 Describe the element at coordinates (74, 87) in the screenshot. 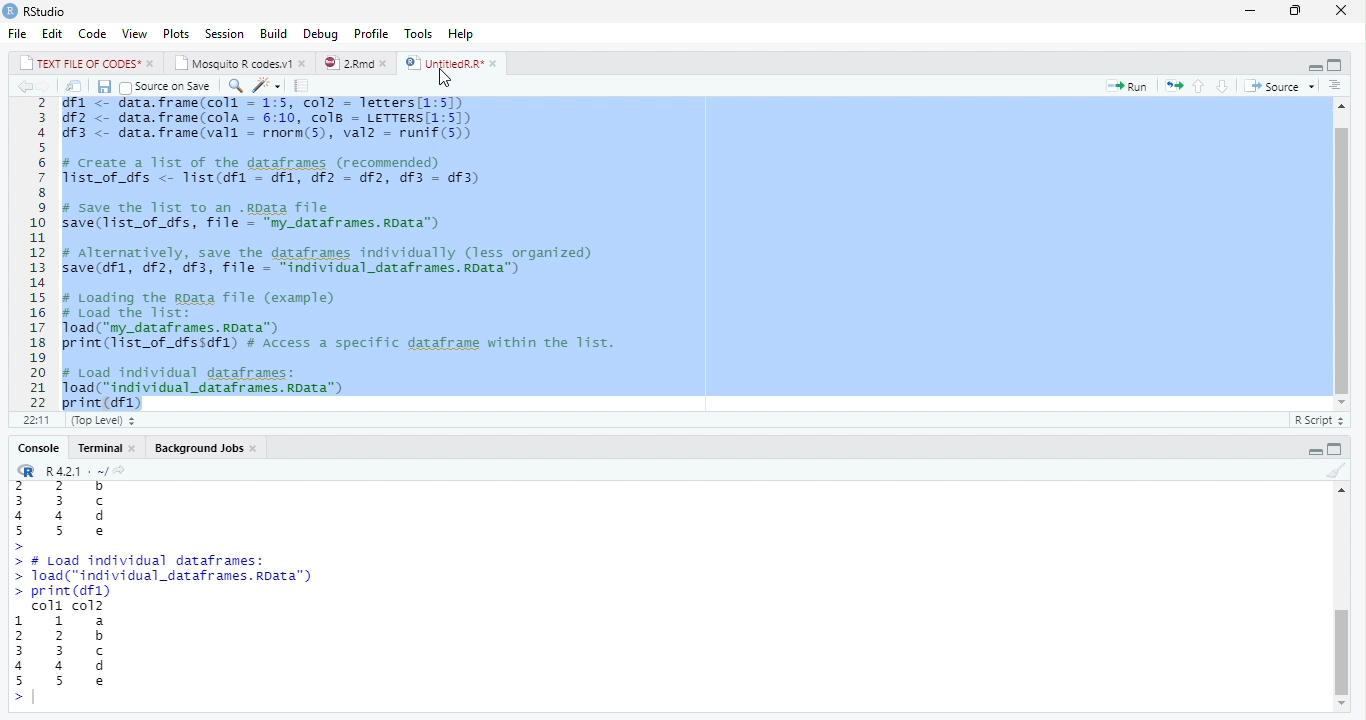

I see `Open in new window` at that location.